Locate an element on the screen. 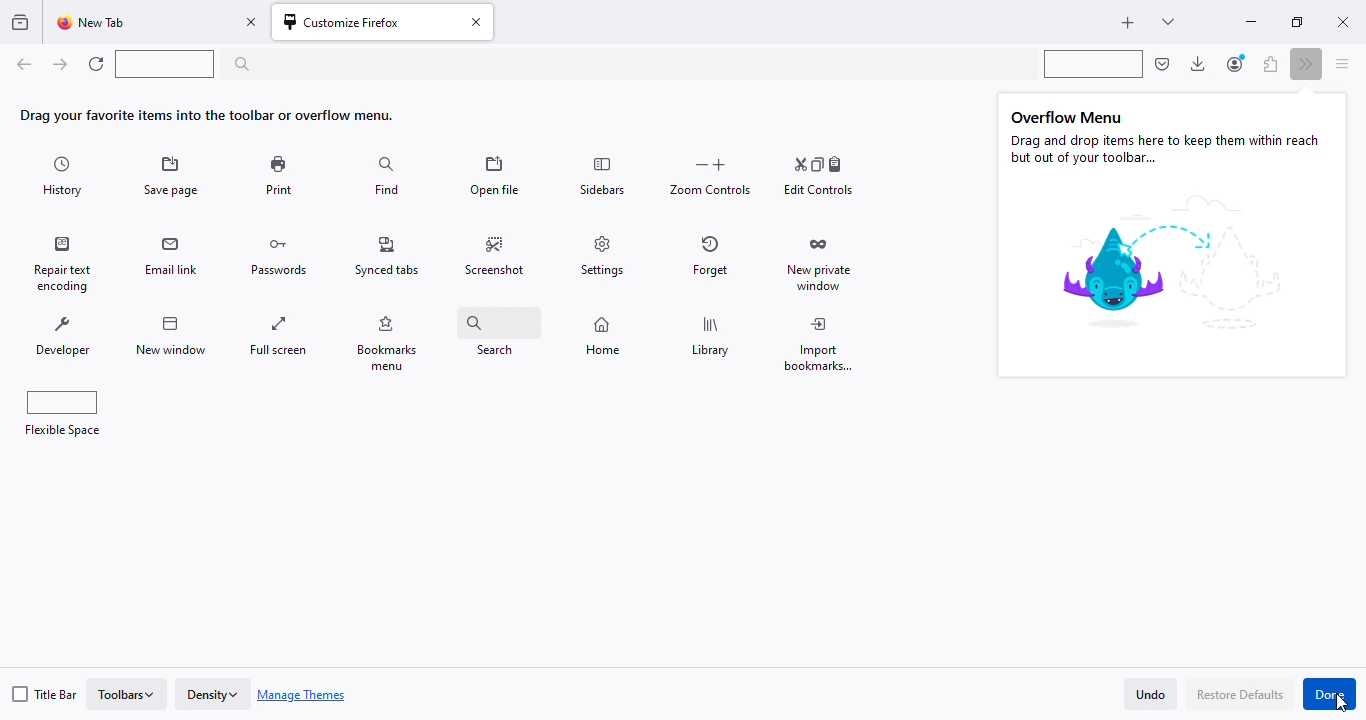 The image size is (1366, 720). reload current page is located at coordinates (96, 64).